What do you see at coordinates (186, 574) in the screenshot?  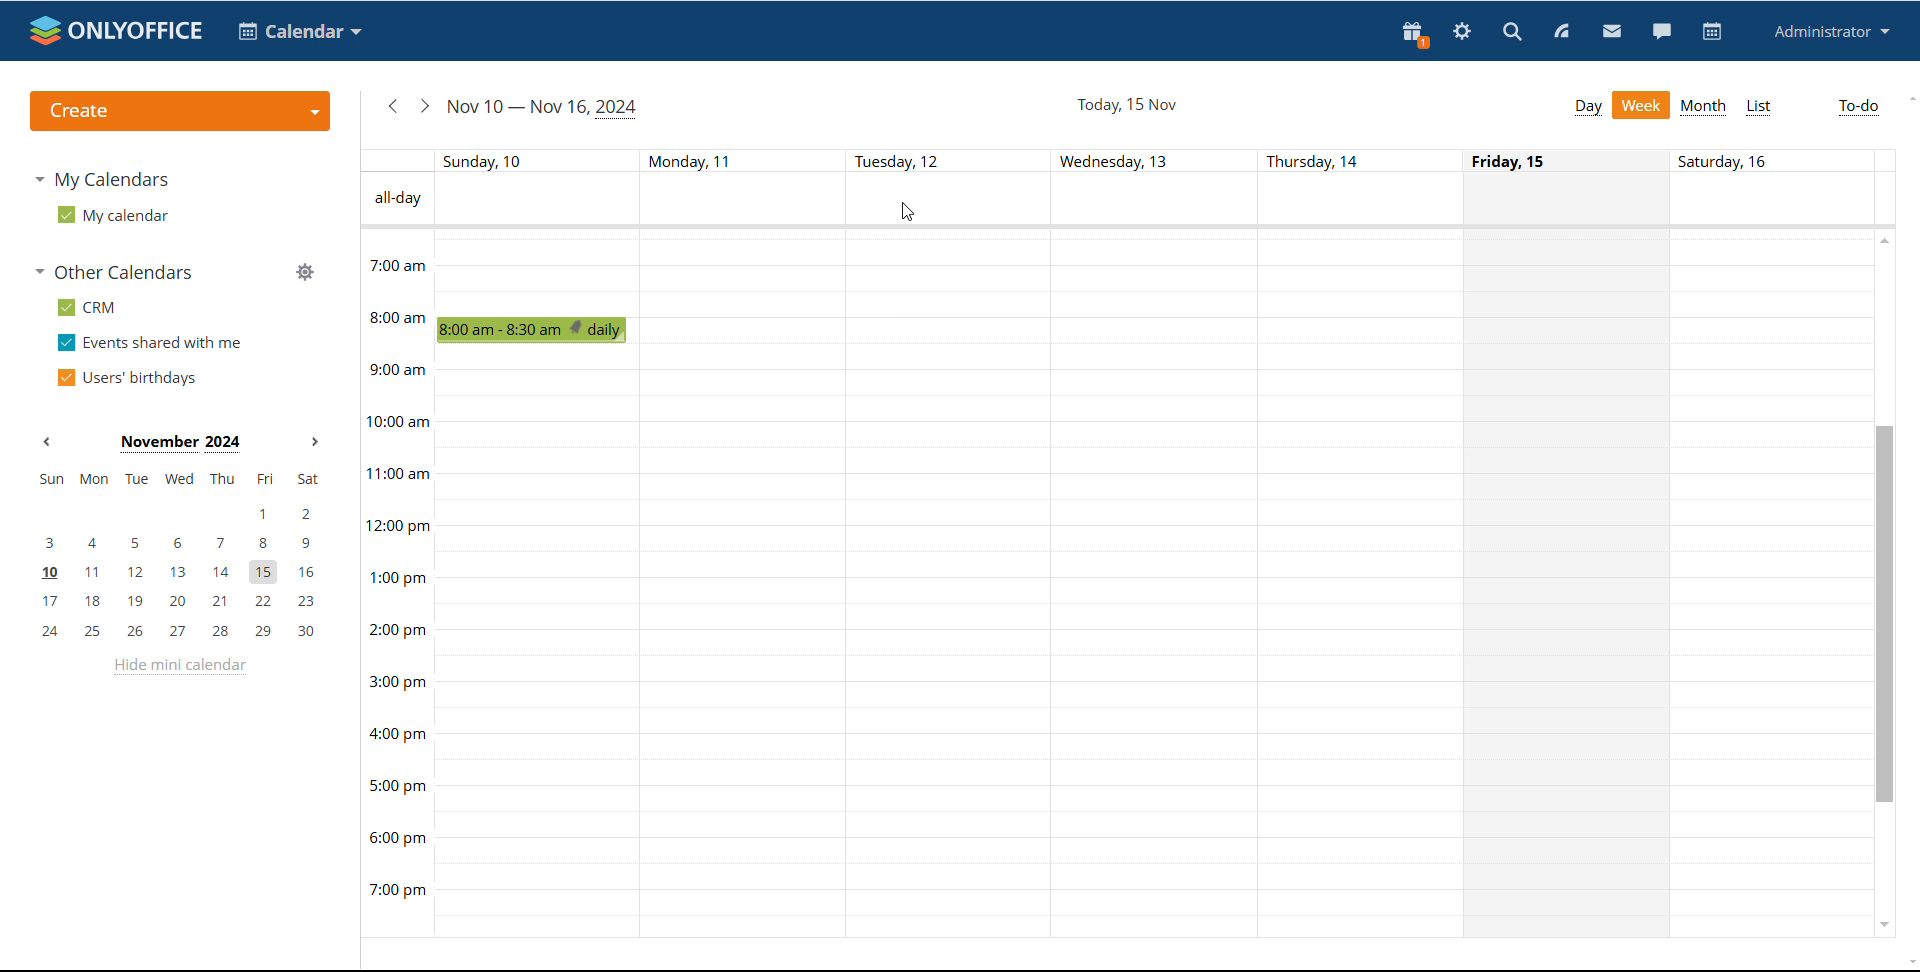 I see `10, 11, 12, 13, 14, 15, 16` at bounding box center [186, 574].